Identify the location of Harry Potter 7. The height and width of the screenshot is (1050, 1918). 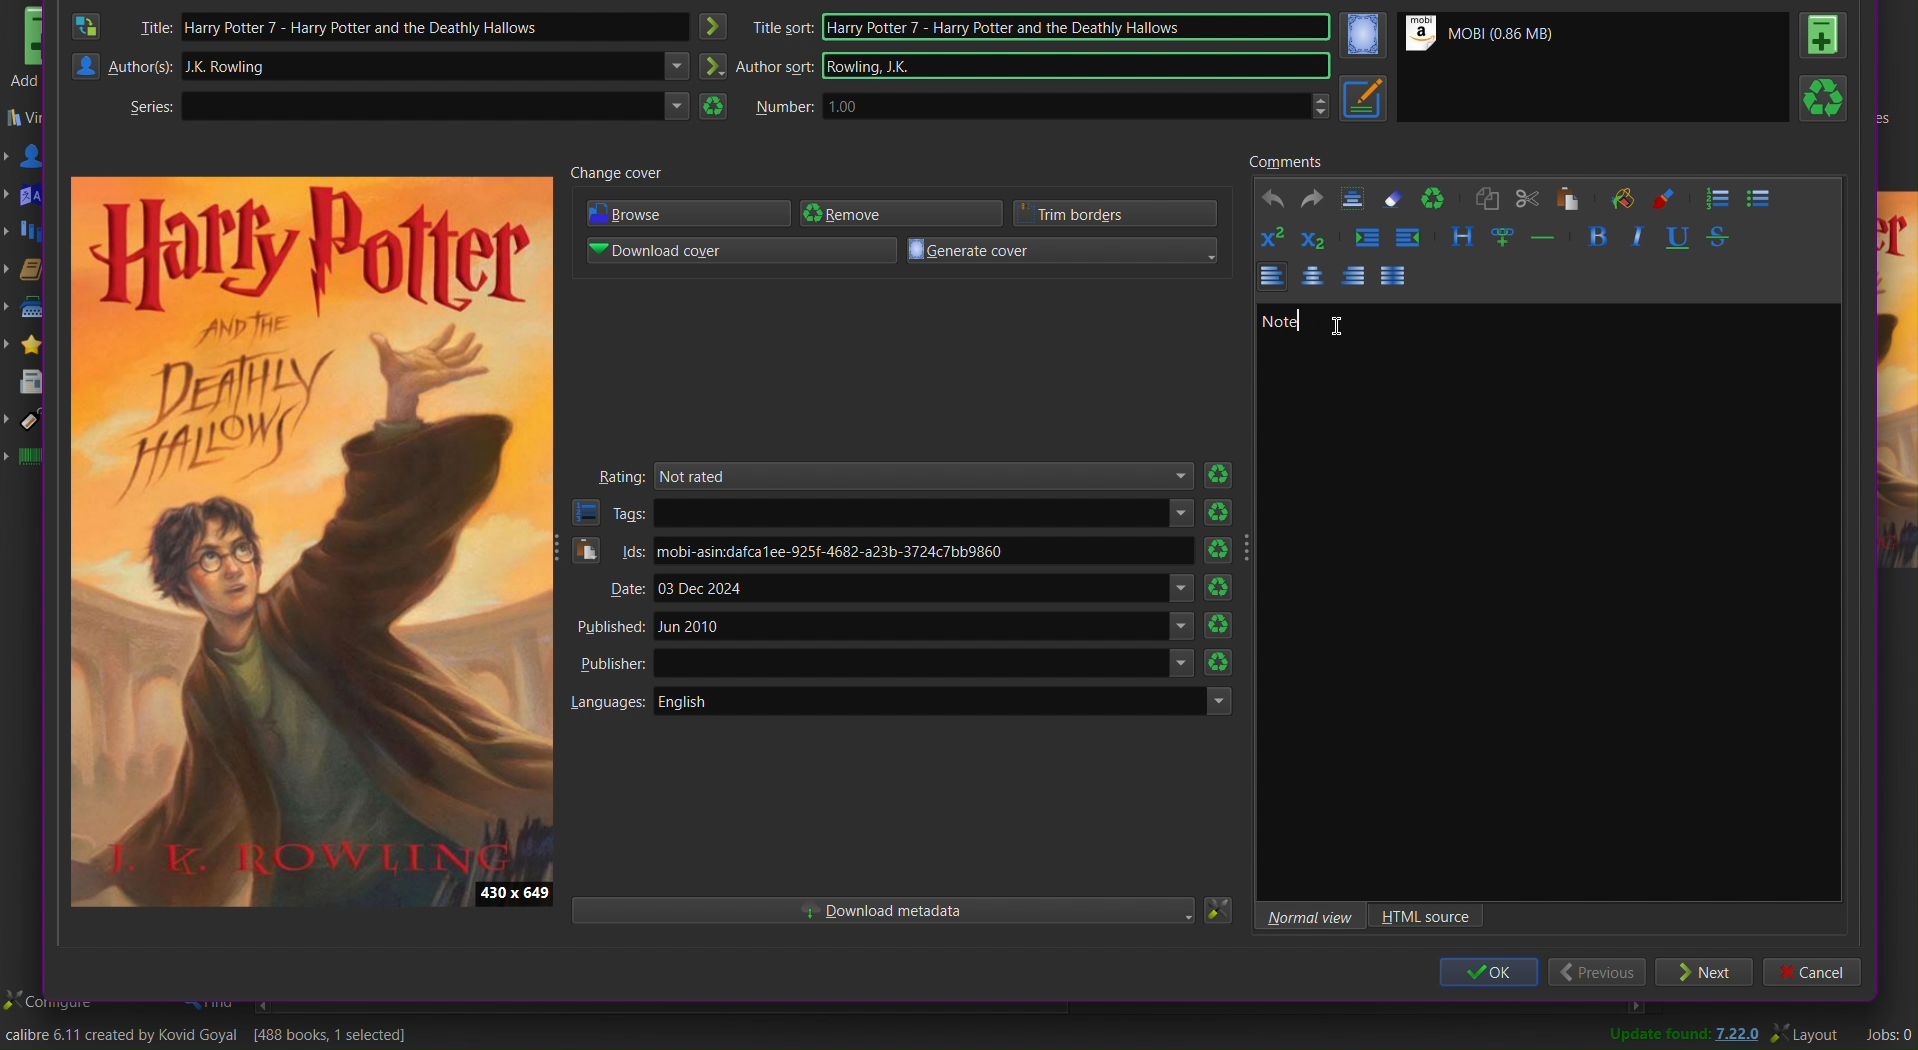
(1075, 26).